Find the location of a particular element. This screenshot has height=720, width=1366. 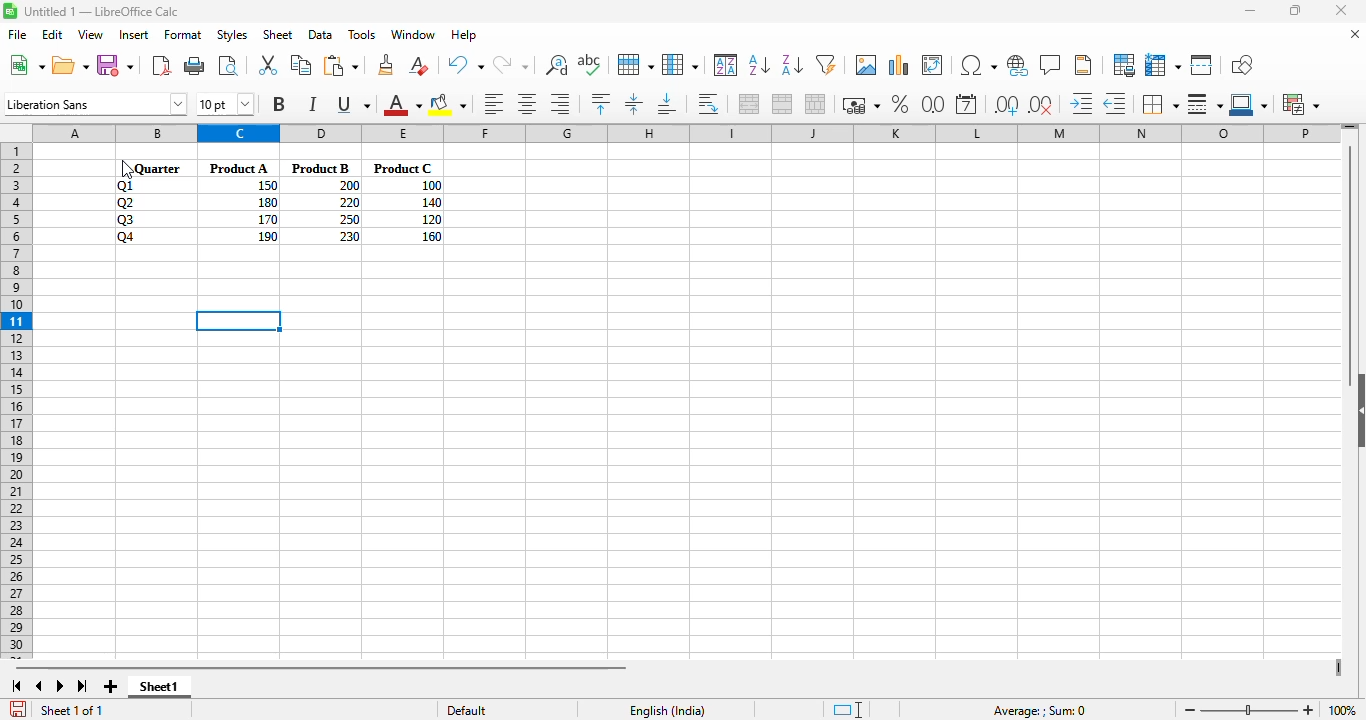

scroll to previous sheet is located at coordinates (39, 686).